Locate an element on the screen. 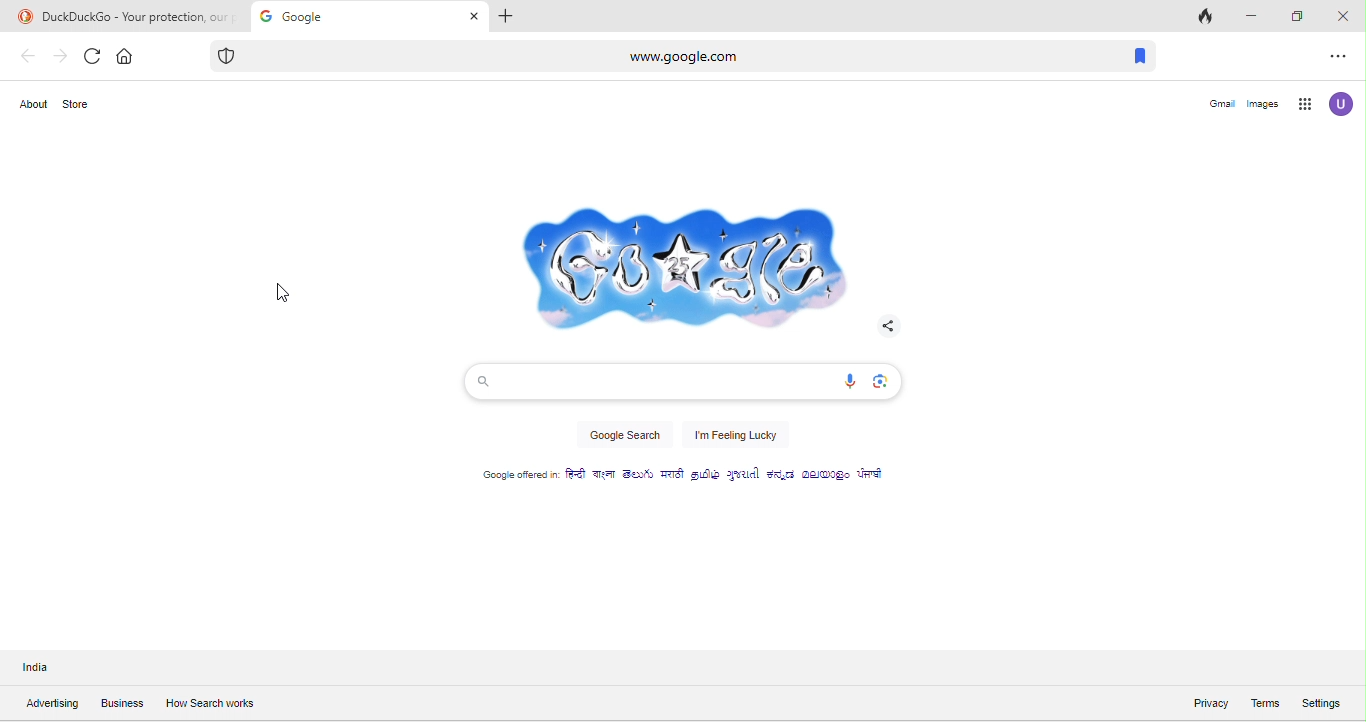  forward is located at coordinates (59, 56).